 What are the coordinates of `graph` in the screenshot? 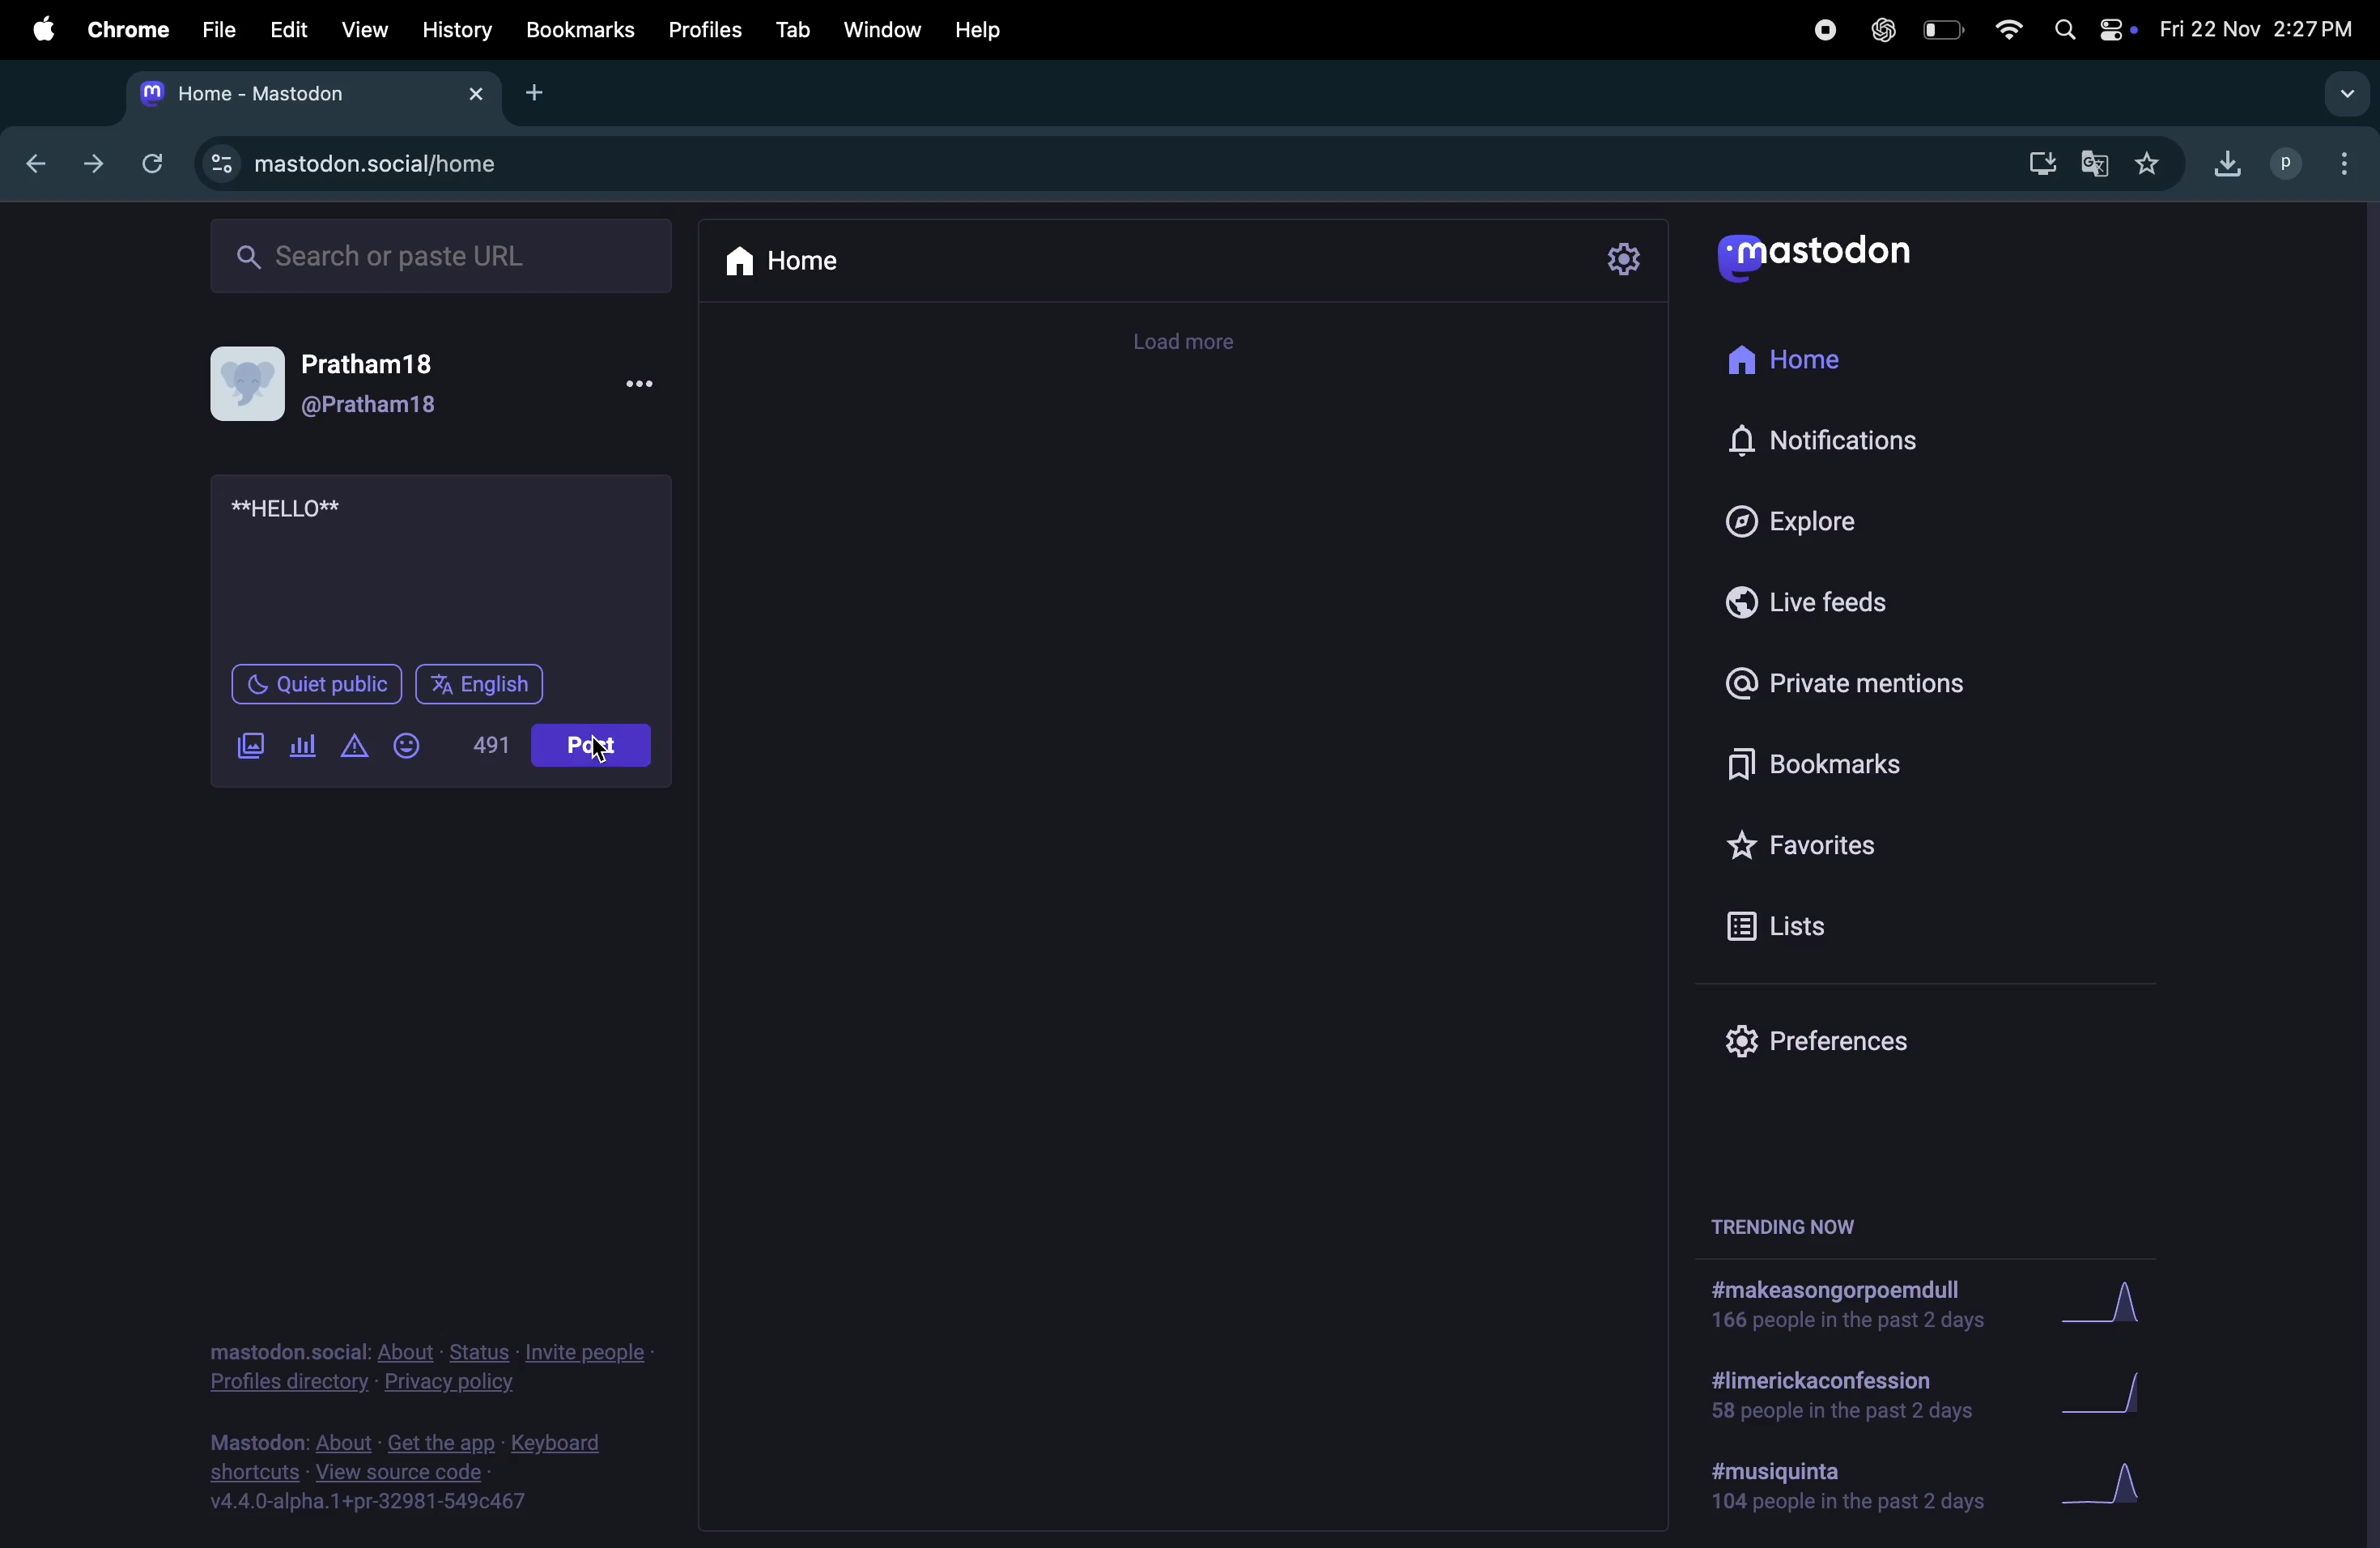 It's located at (2125, 1304).